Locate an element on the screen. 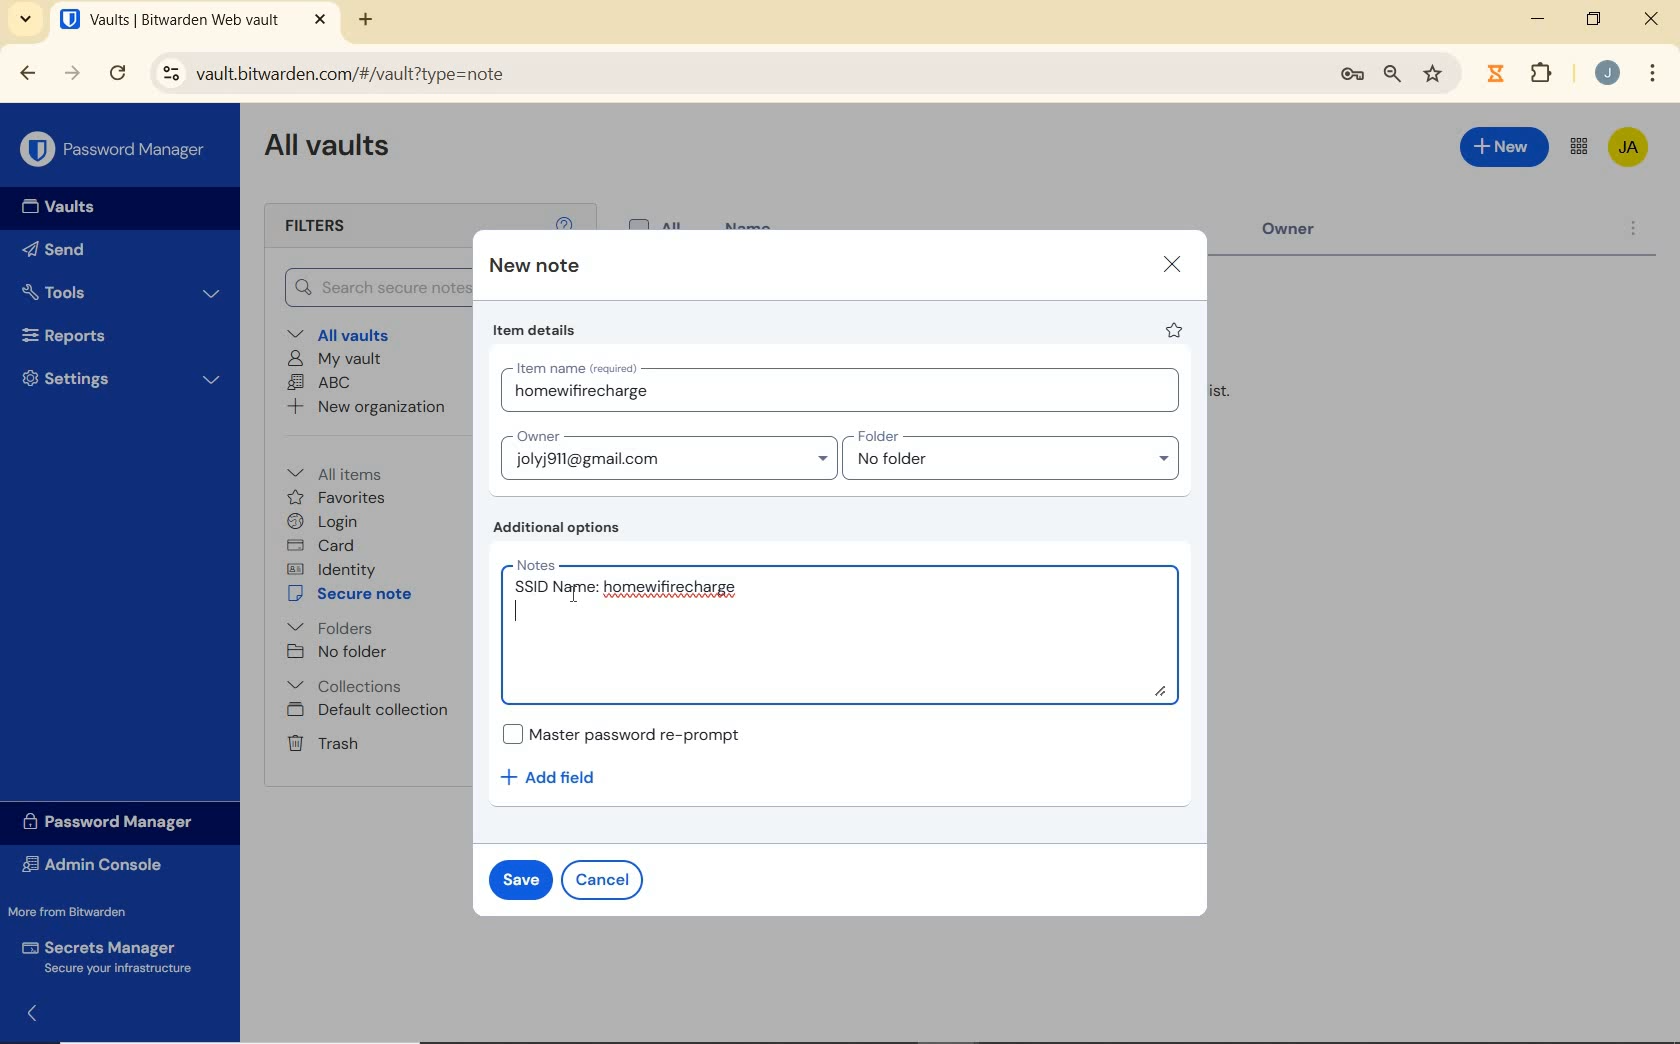 Image resolution: width=1680 pixels, height=1044 pixels. forward is located at coordinates (72, 73).